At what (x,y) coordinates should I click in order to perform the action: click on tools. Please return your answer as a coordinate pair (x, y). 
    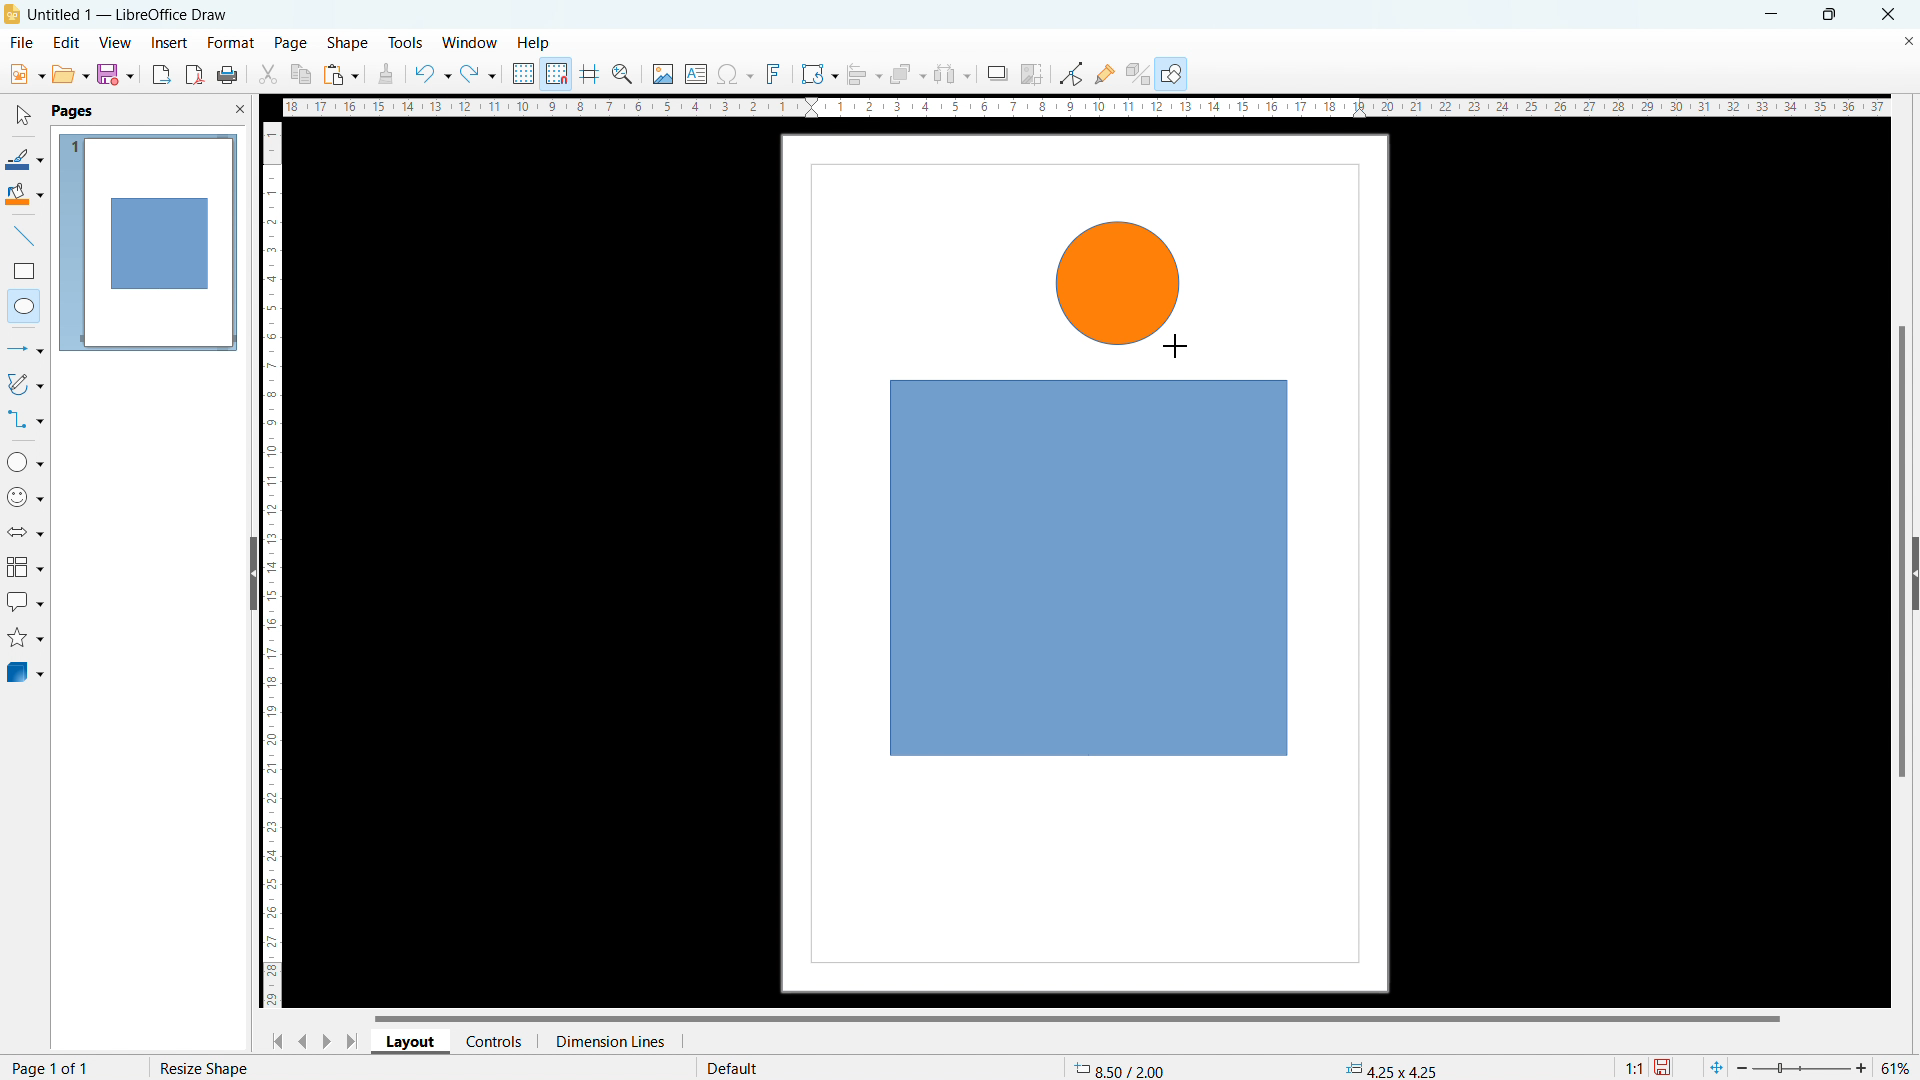
    Looking at the image, I should click on (407, 42).